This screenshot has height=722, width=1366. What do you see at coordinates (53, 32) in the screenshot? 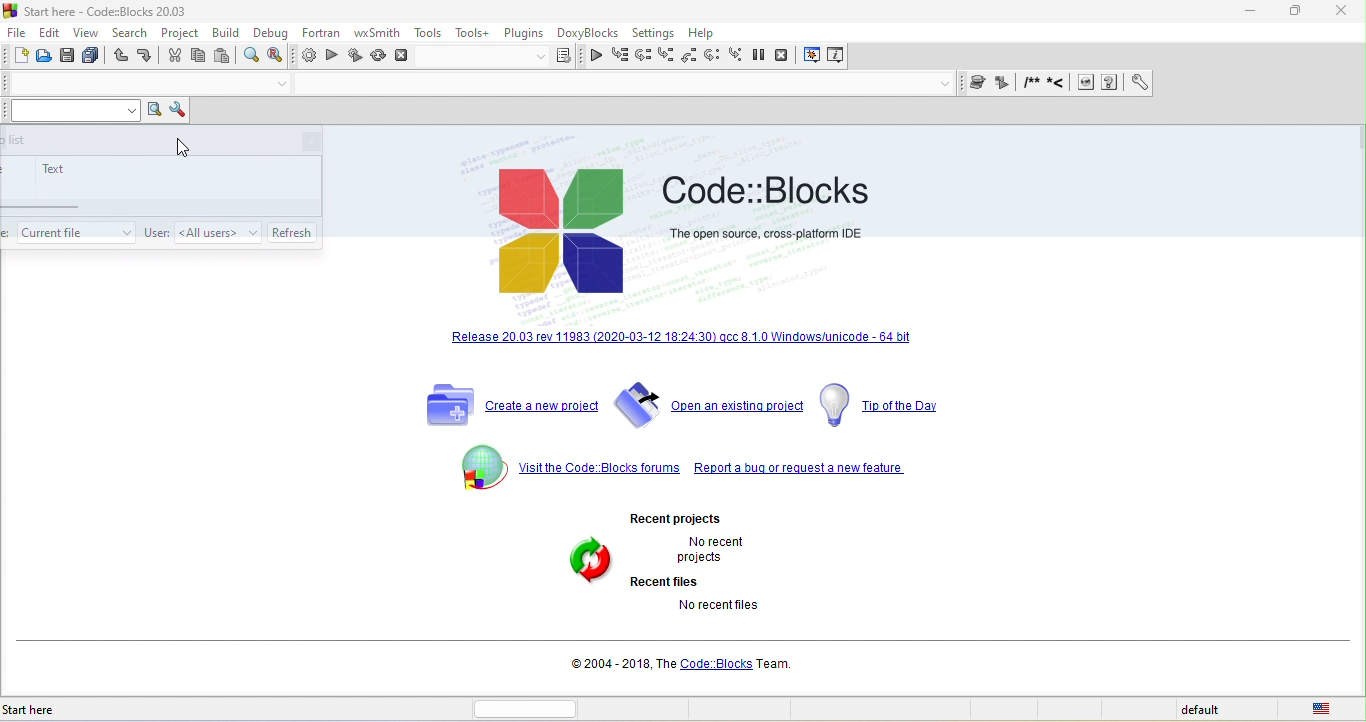
I see `edit` at bounding box center [53, 32].